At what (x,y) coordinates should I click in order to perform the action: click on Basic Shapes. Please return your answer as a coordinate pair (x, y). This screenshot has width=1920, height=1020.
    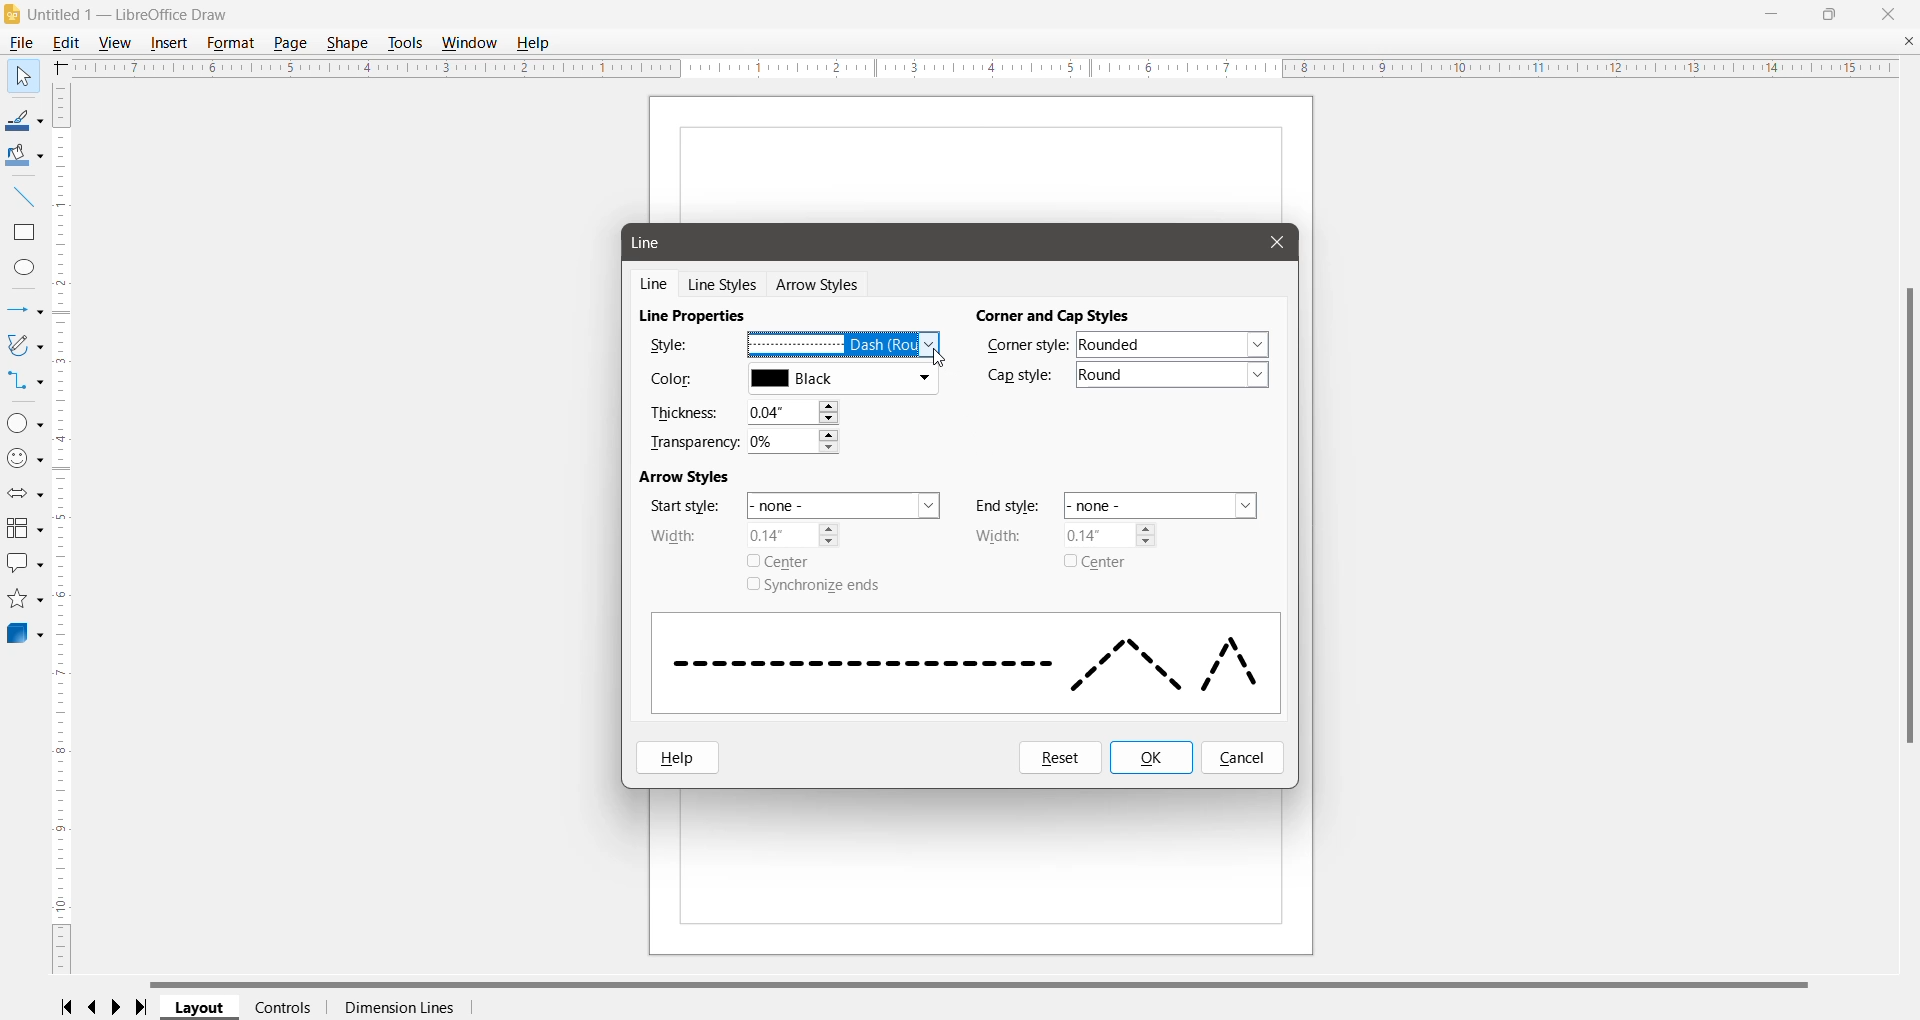
    Looking at the image, I should click on (25, 423).